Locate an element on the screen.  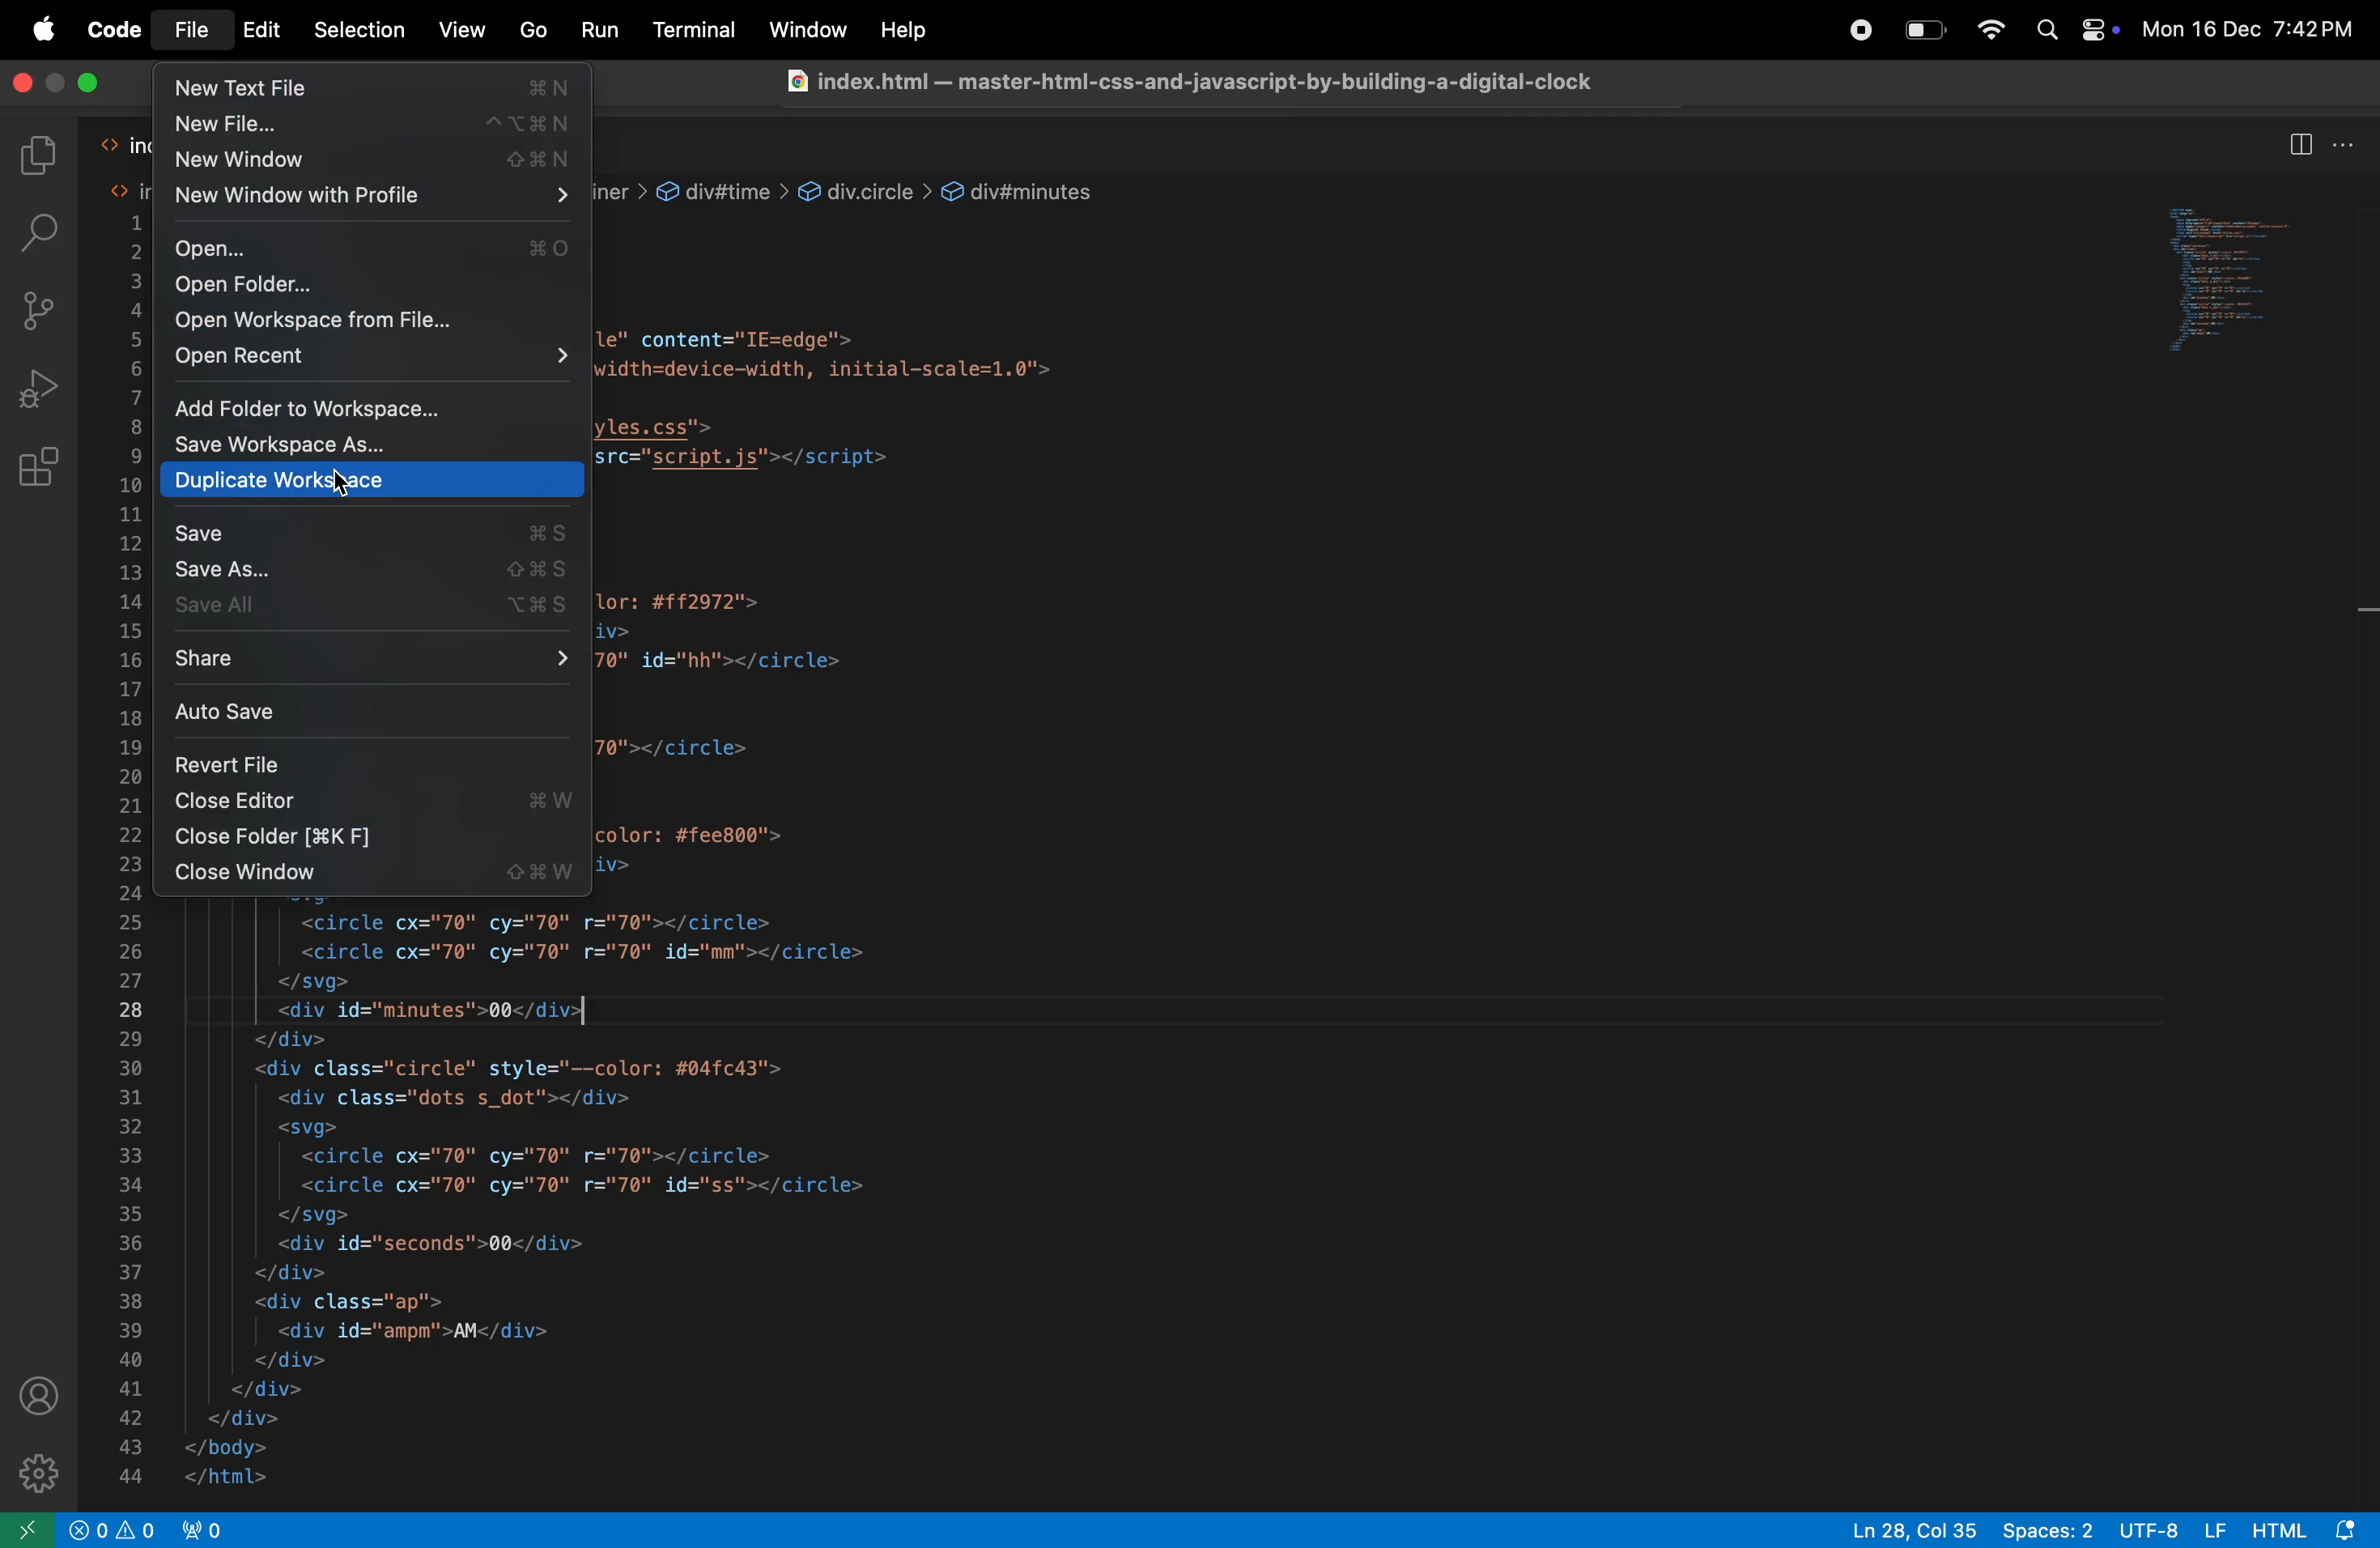
Mon 16 Dec 7:42 PM is located at coordinates (2250, 28).